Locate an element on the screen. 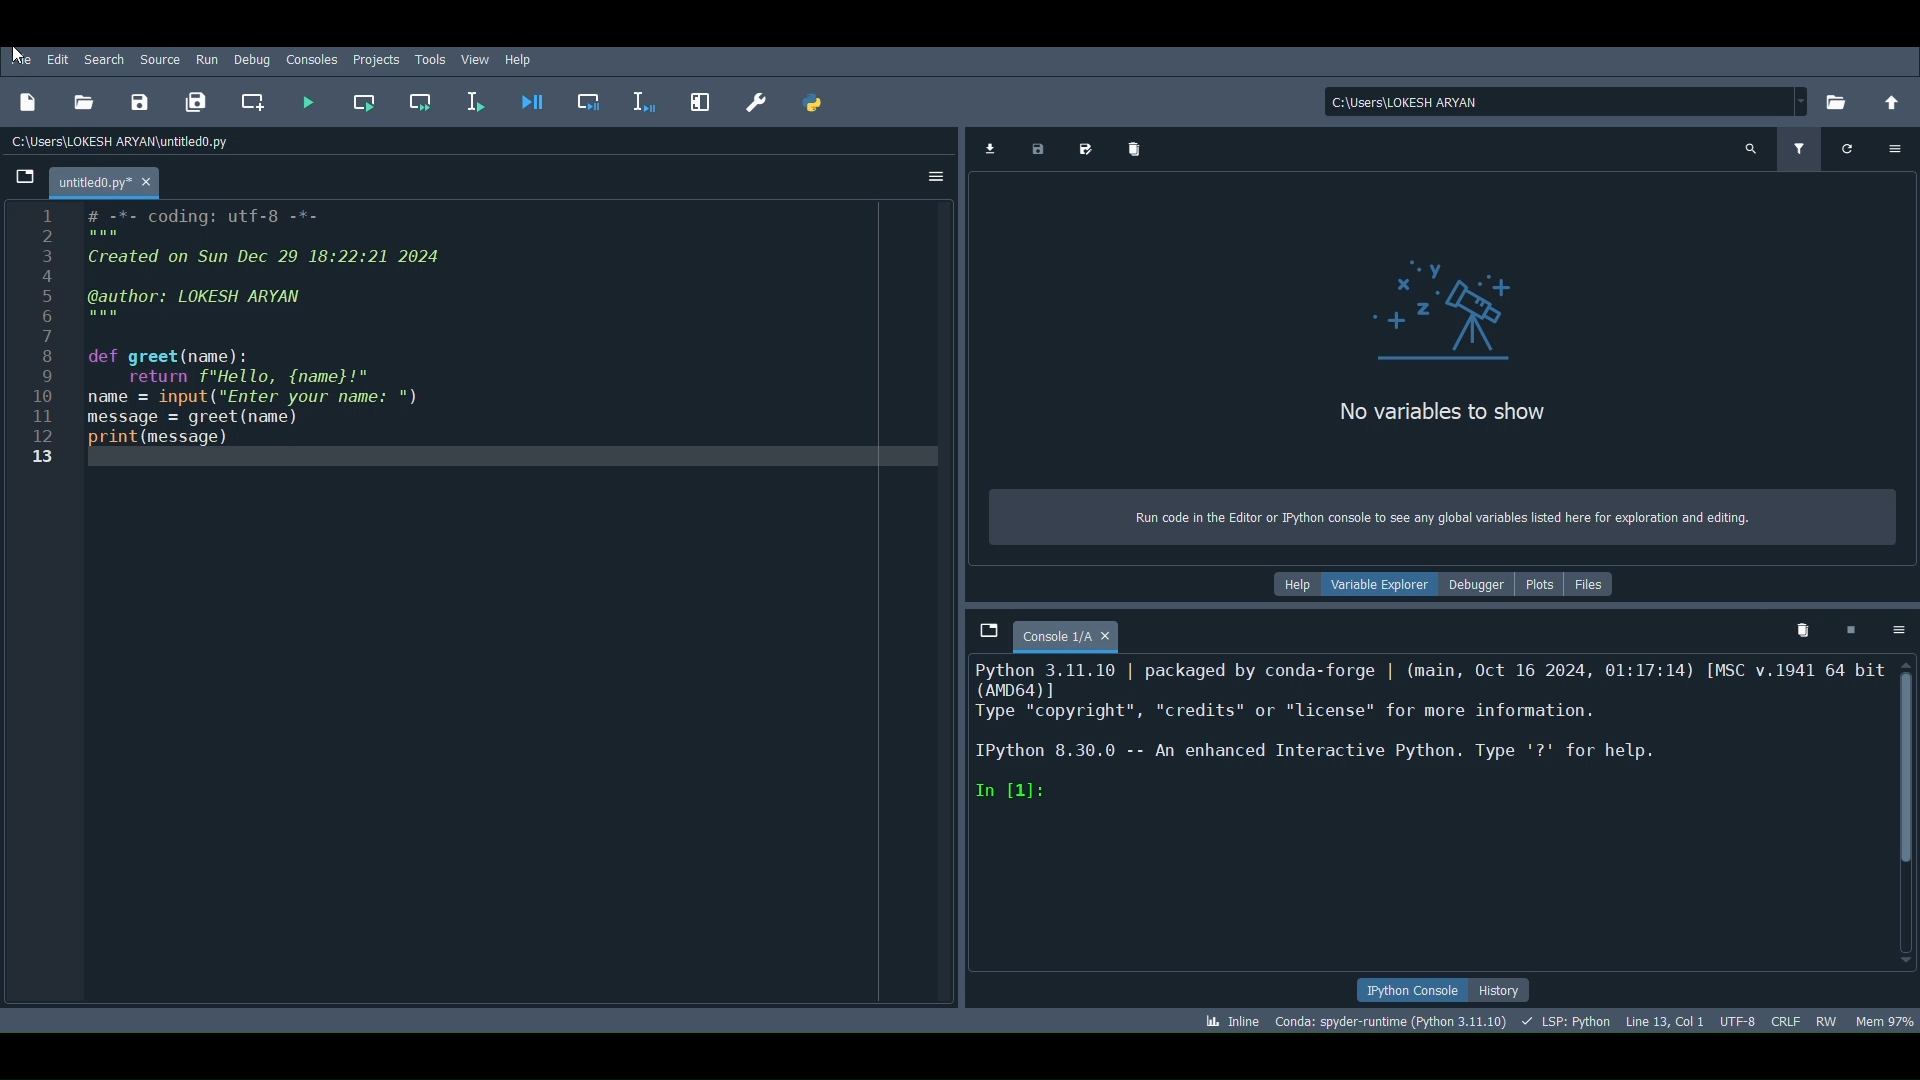 The width and height of the screenshot is (1920, 1080). Filename is located at coordinates (107, 178).